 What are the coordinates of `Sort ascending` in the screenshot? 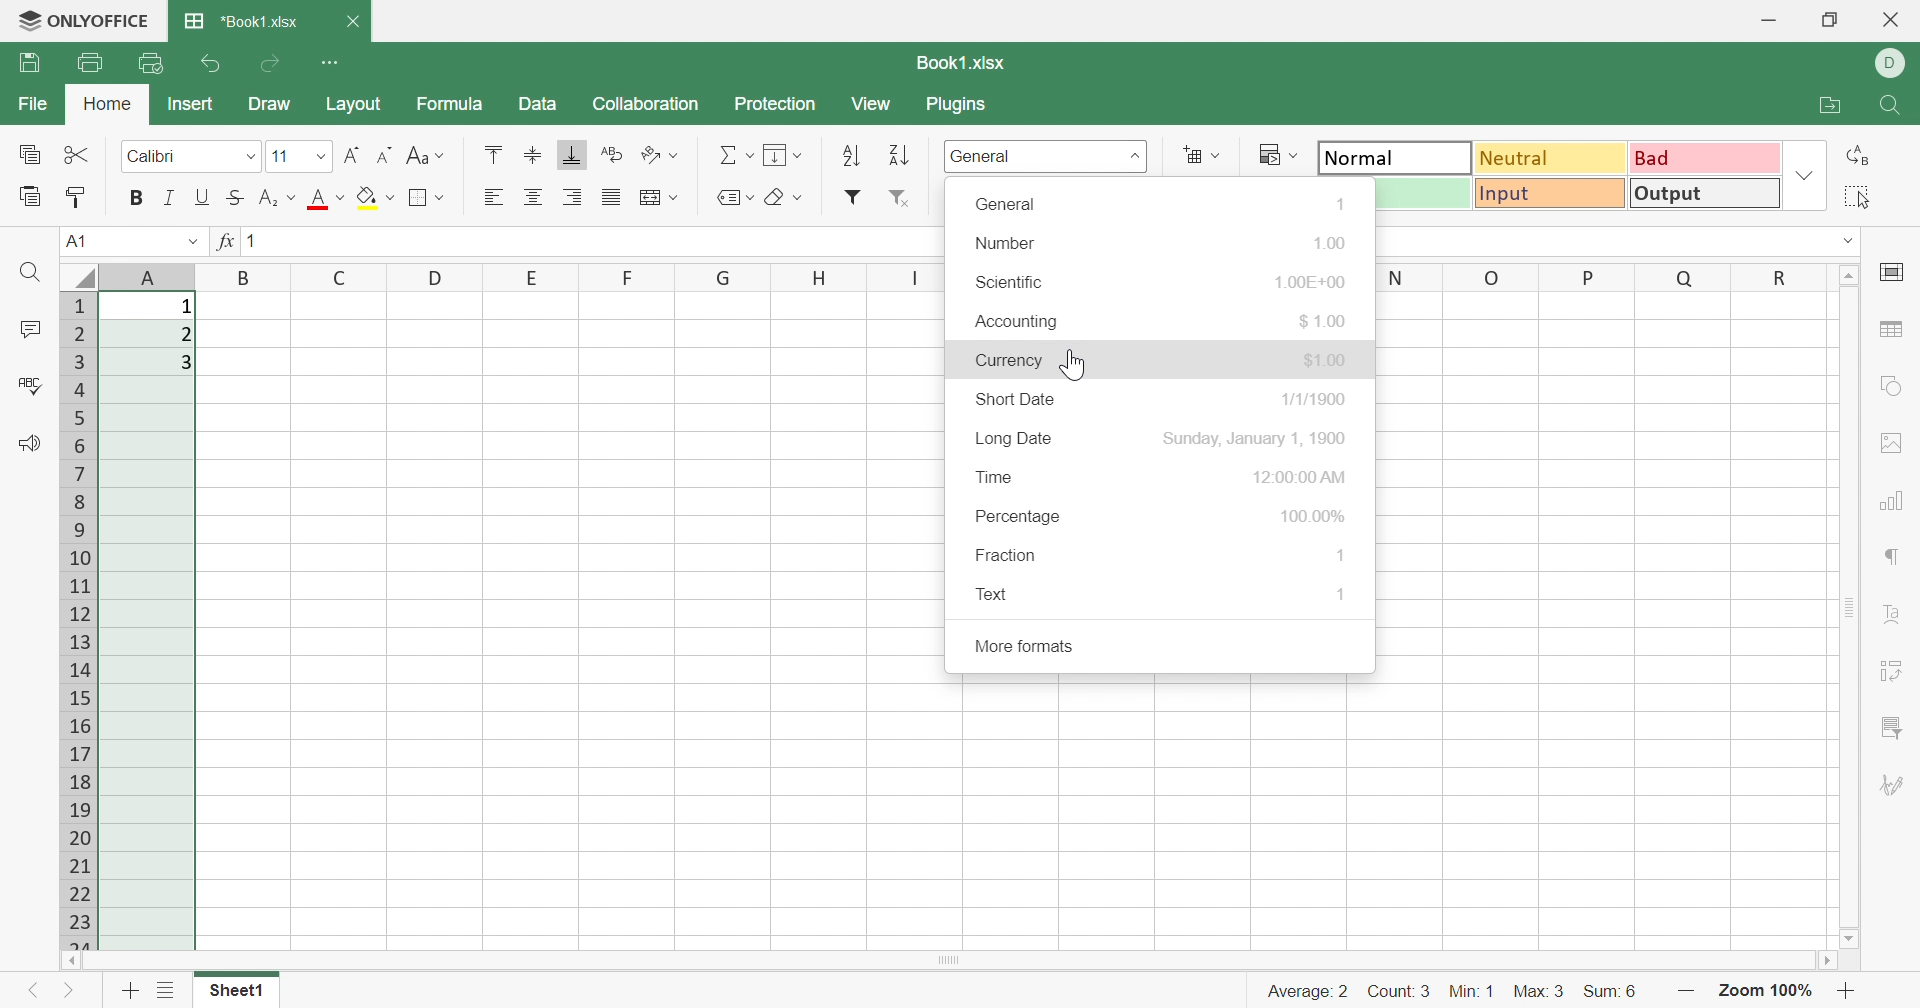 It's located at (855, 156).